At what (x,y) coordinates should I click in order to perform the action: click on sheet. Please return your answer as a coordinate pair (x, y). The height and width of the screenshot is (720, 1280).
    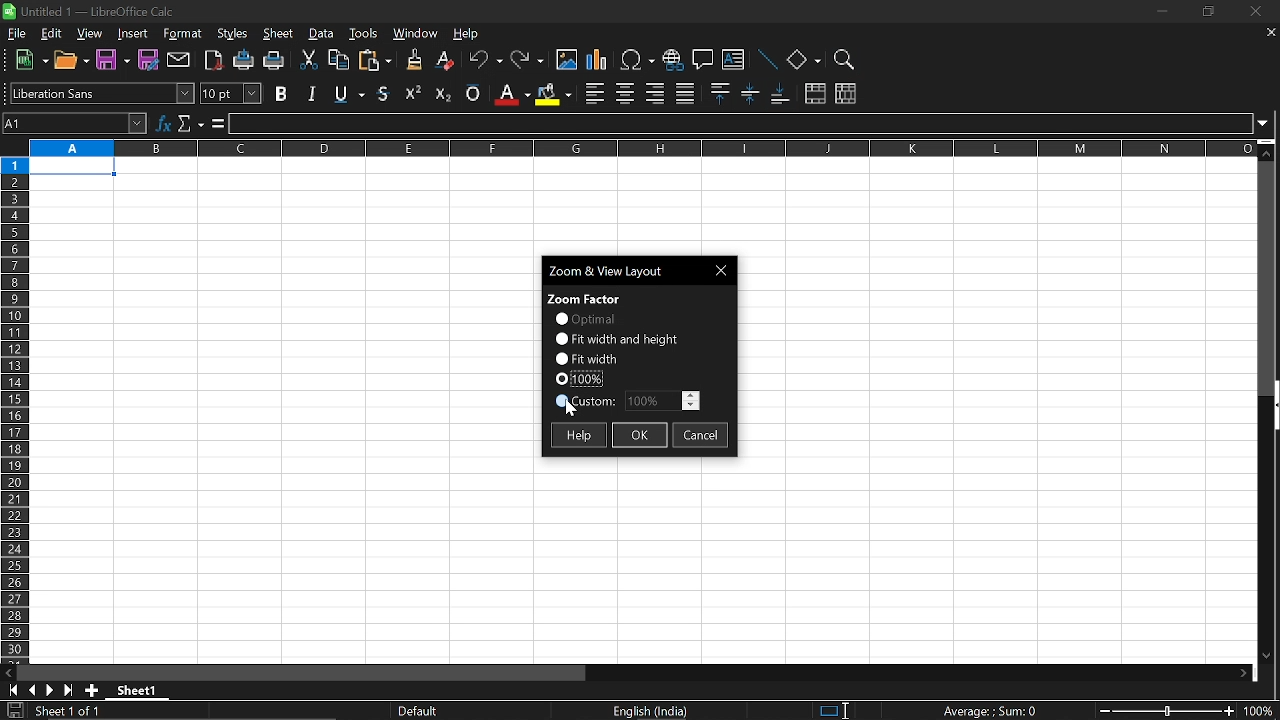
    Looking at the image, I should click on (279, 35).